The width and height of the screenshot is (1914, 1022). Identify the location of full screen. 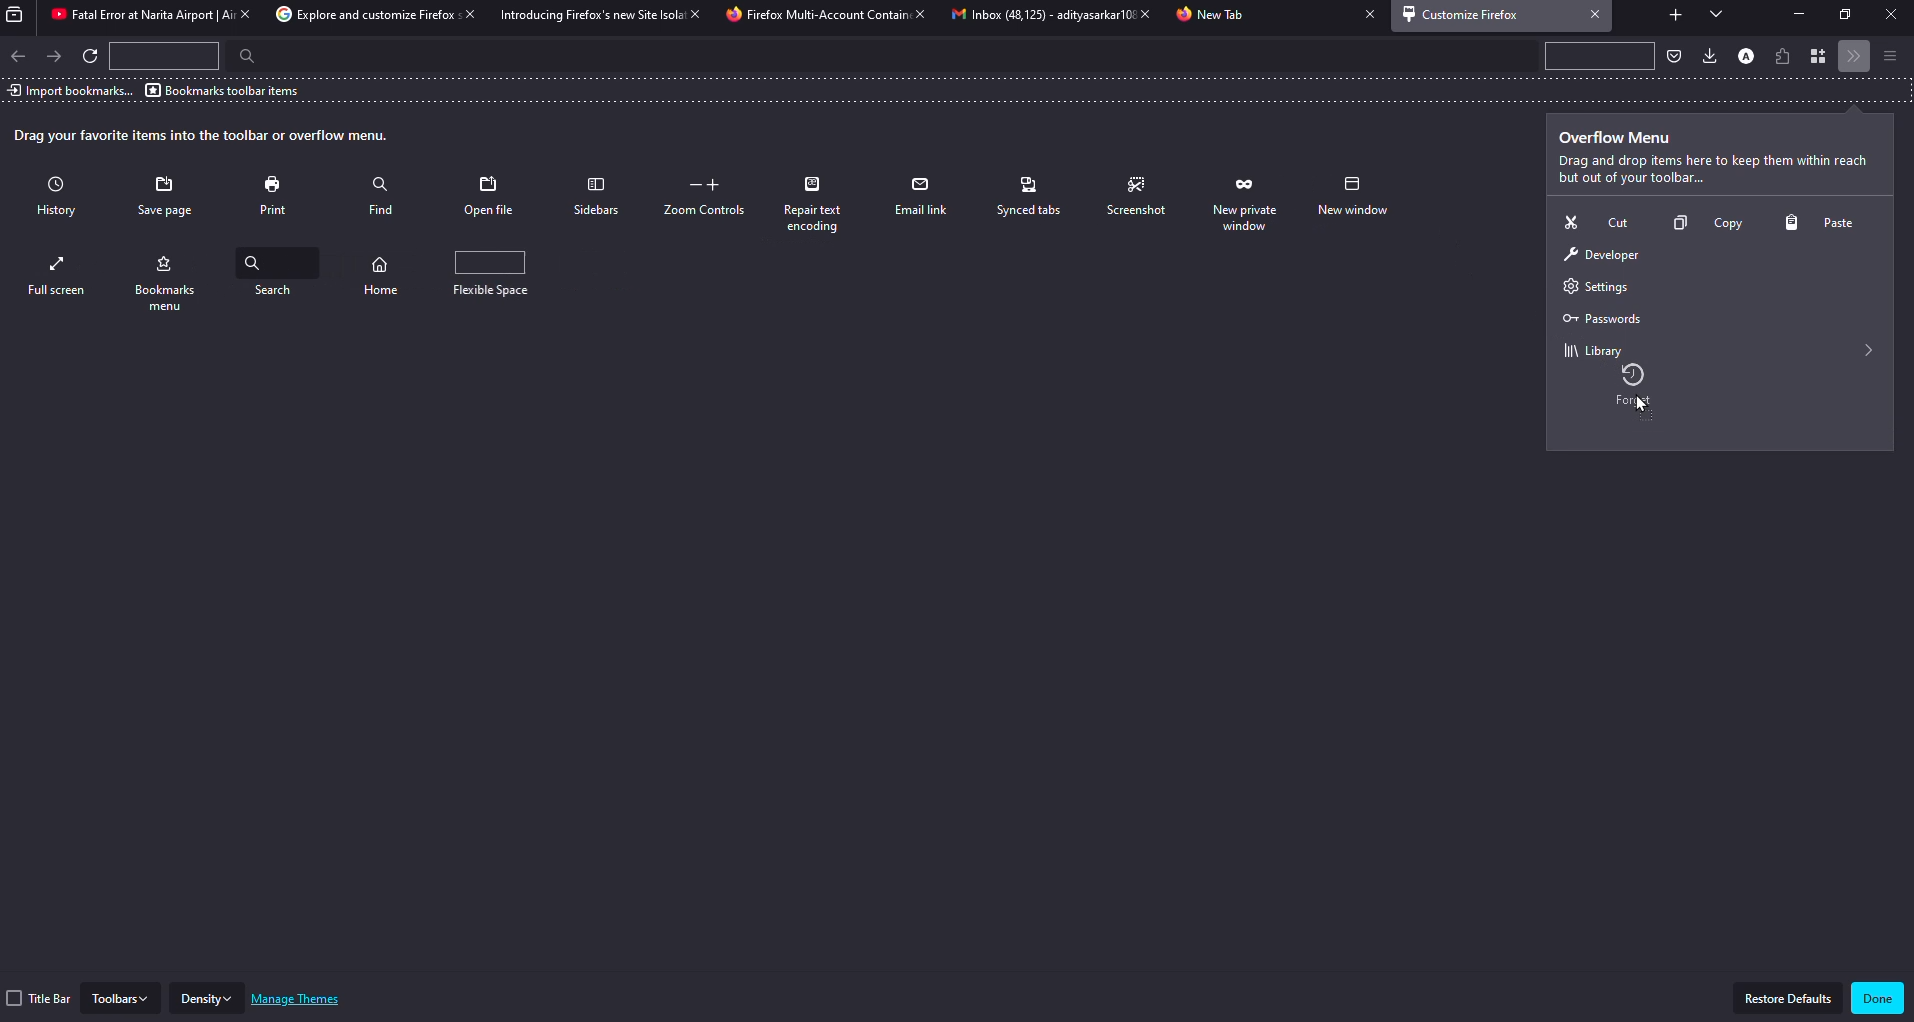
(171, 281).